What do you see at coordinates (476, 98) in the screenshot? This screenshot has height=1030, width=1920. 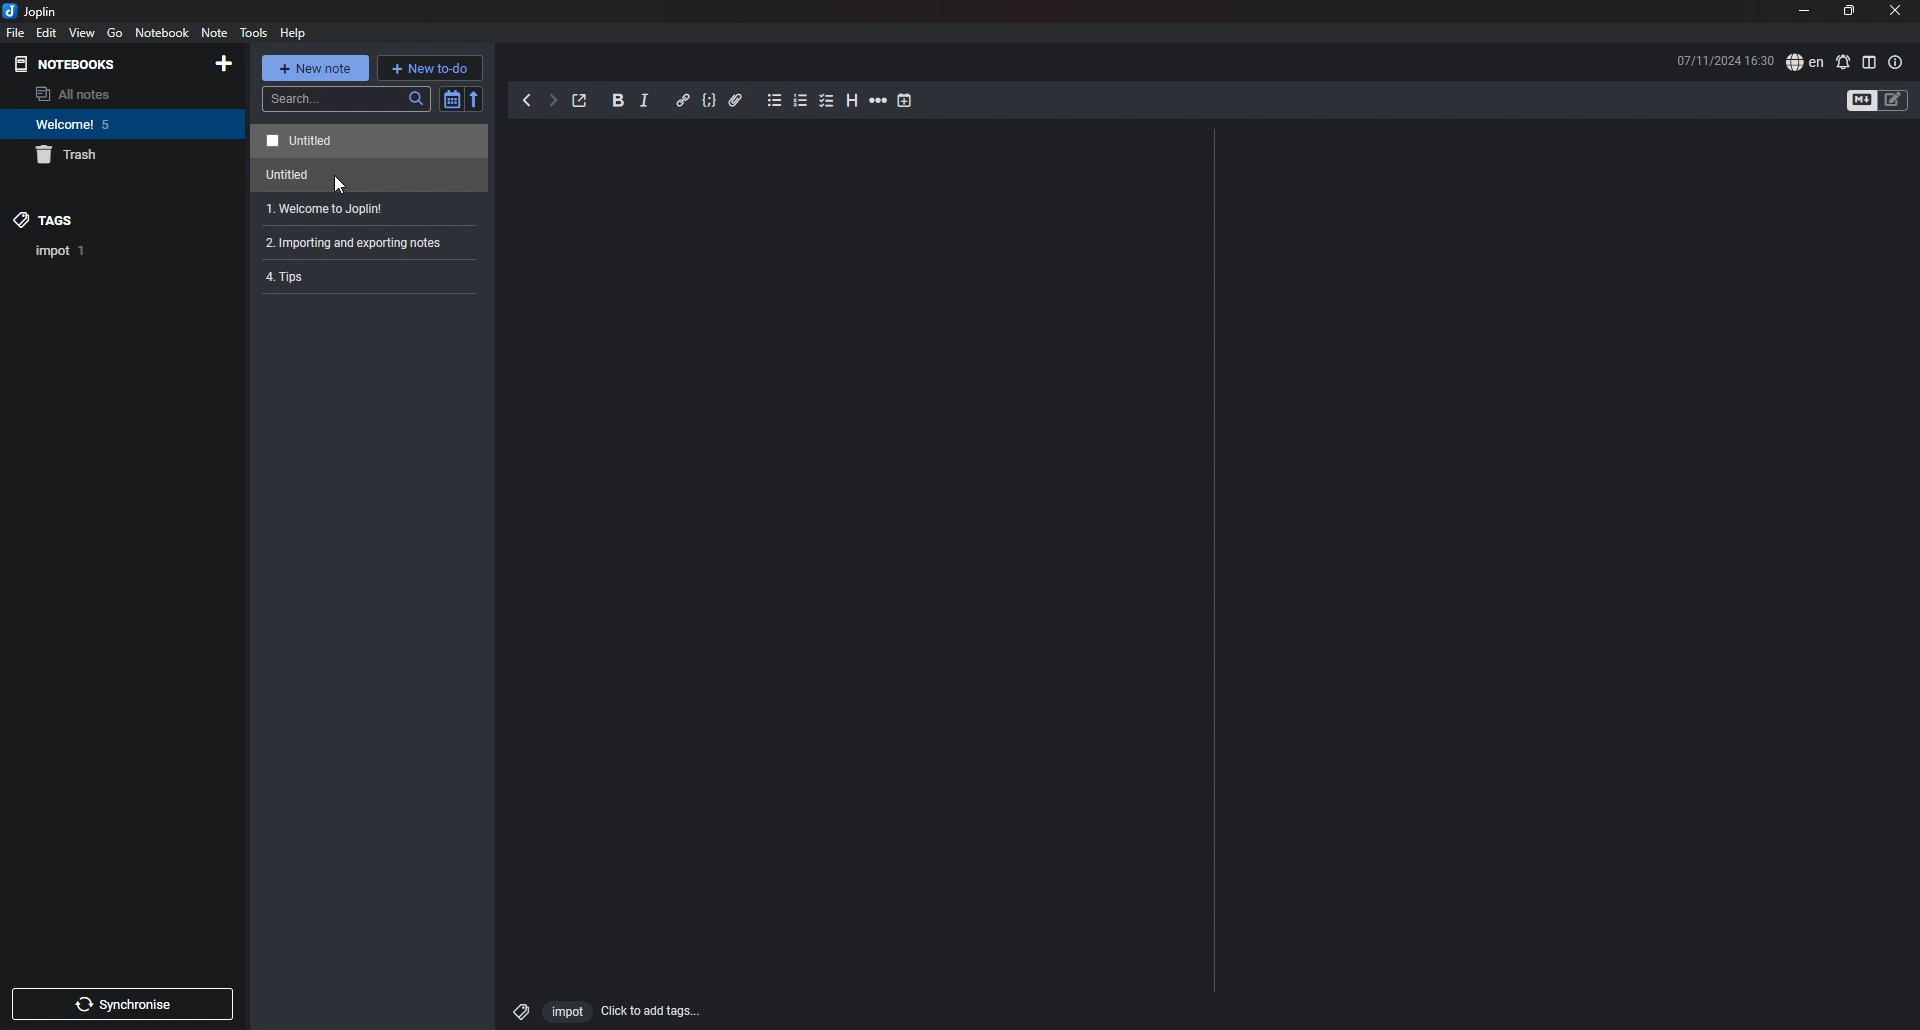 I see `reverse sort order` at bounding box center [476, 98].